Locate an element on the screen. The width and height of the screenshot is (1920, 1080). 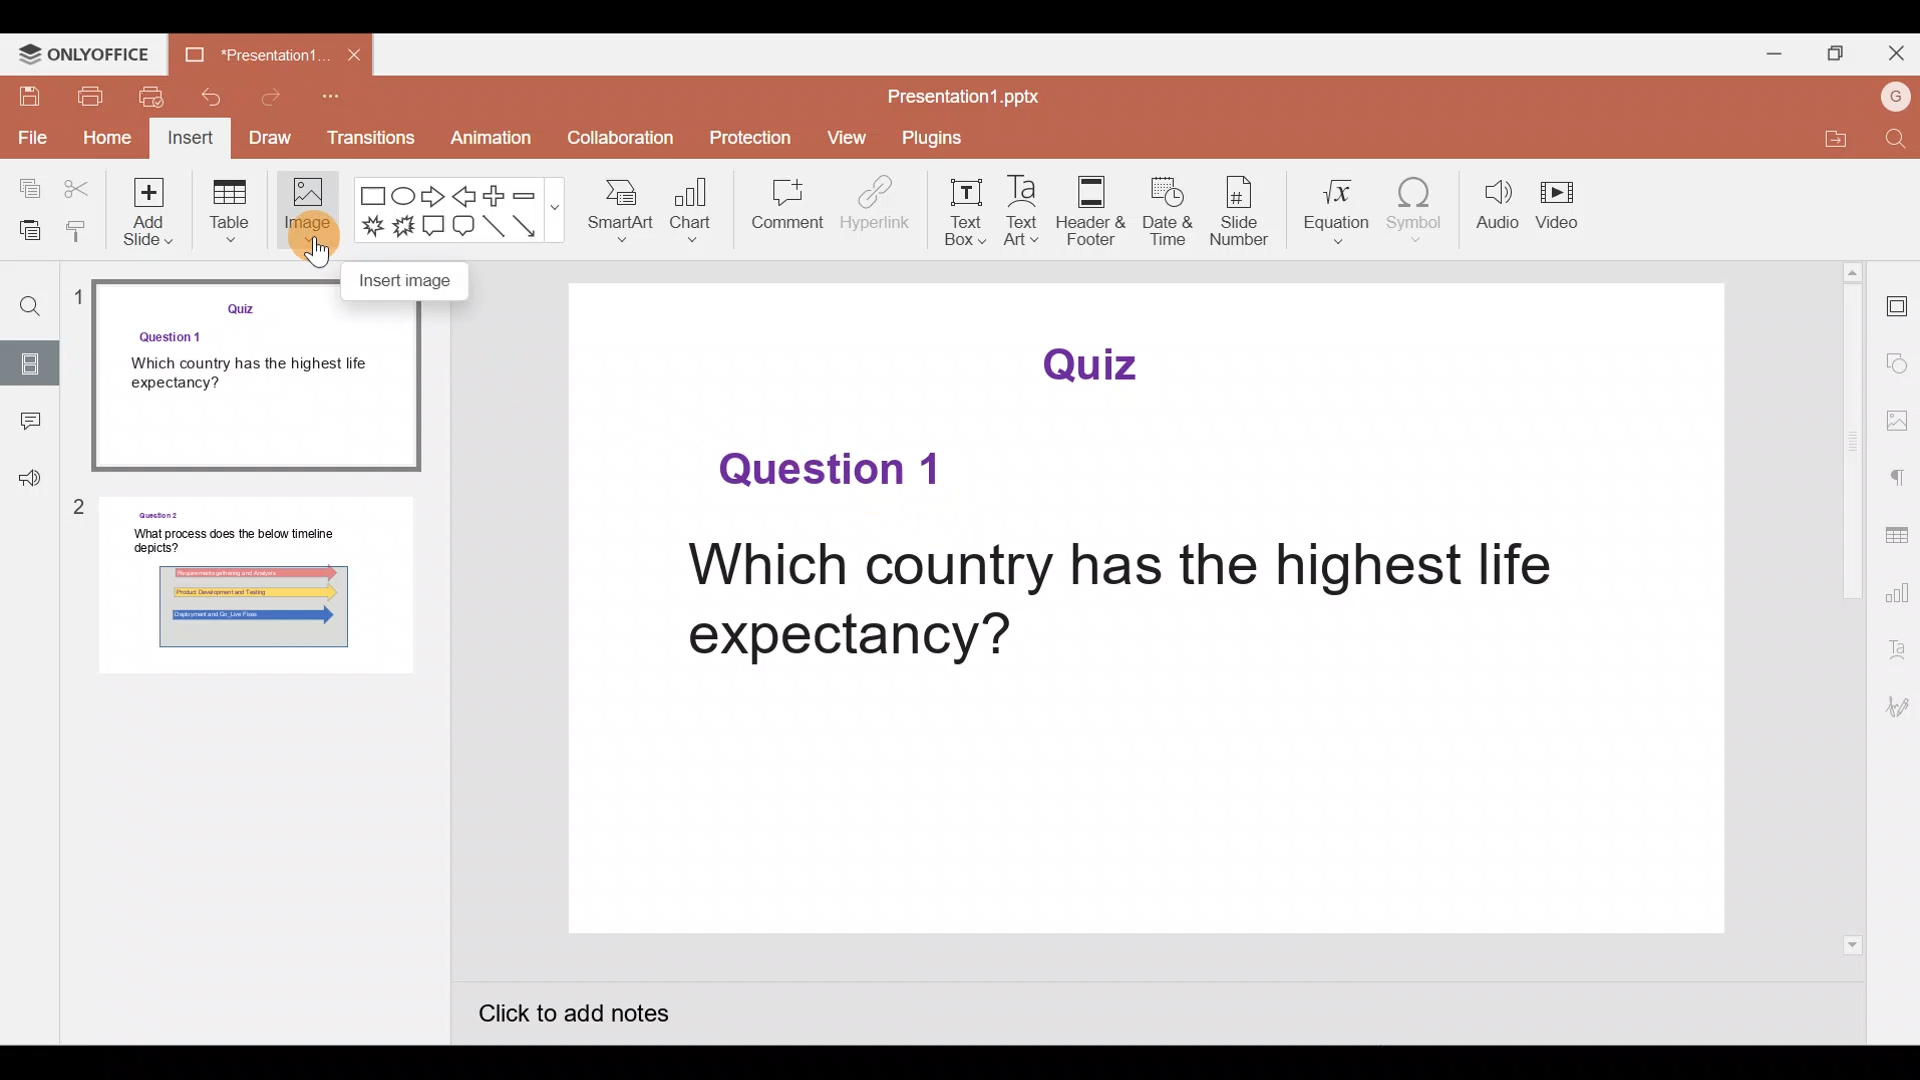
Slide 2 preview is located at coordinates (252, 595).